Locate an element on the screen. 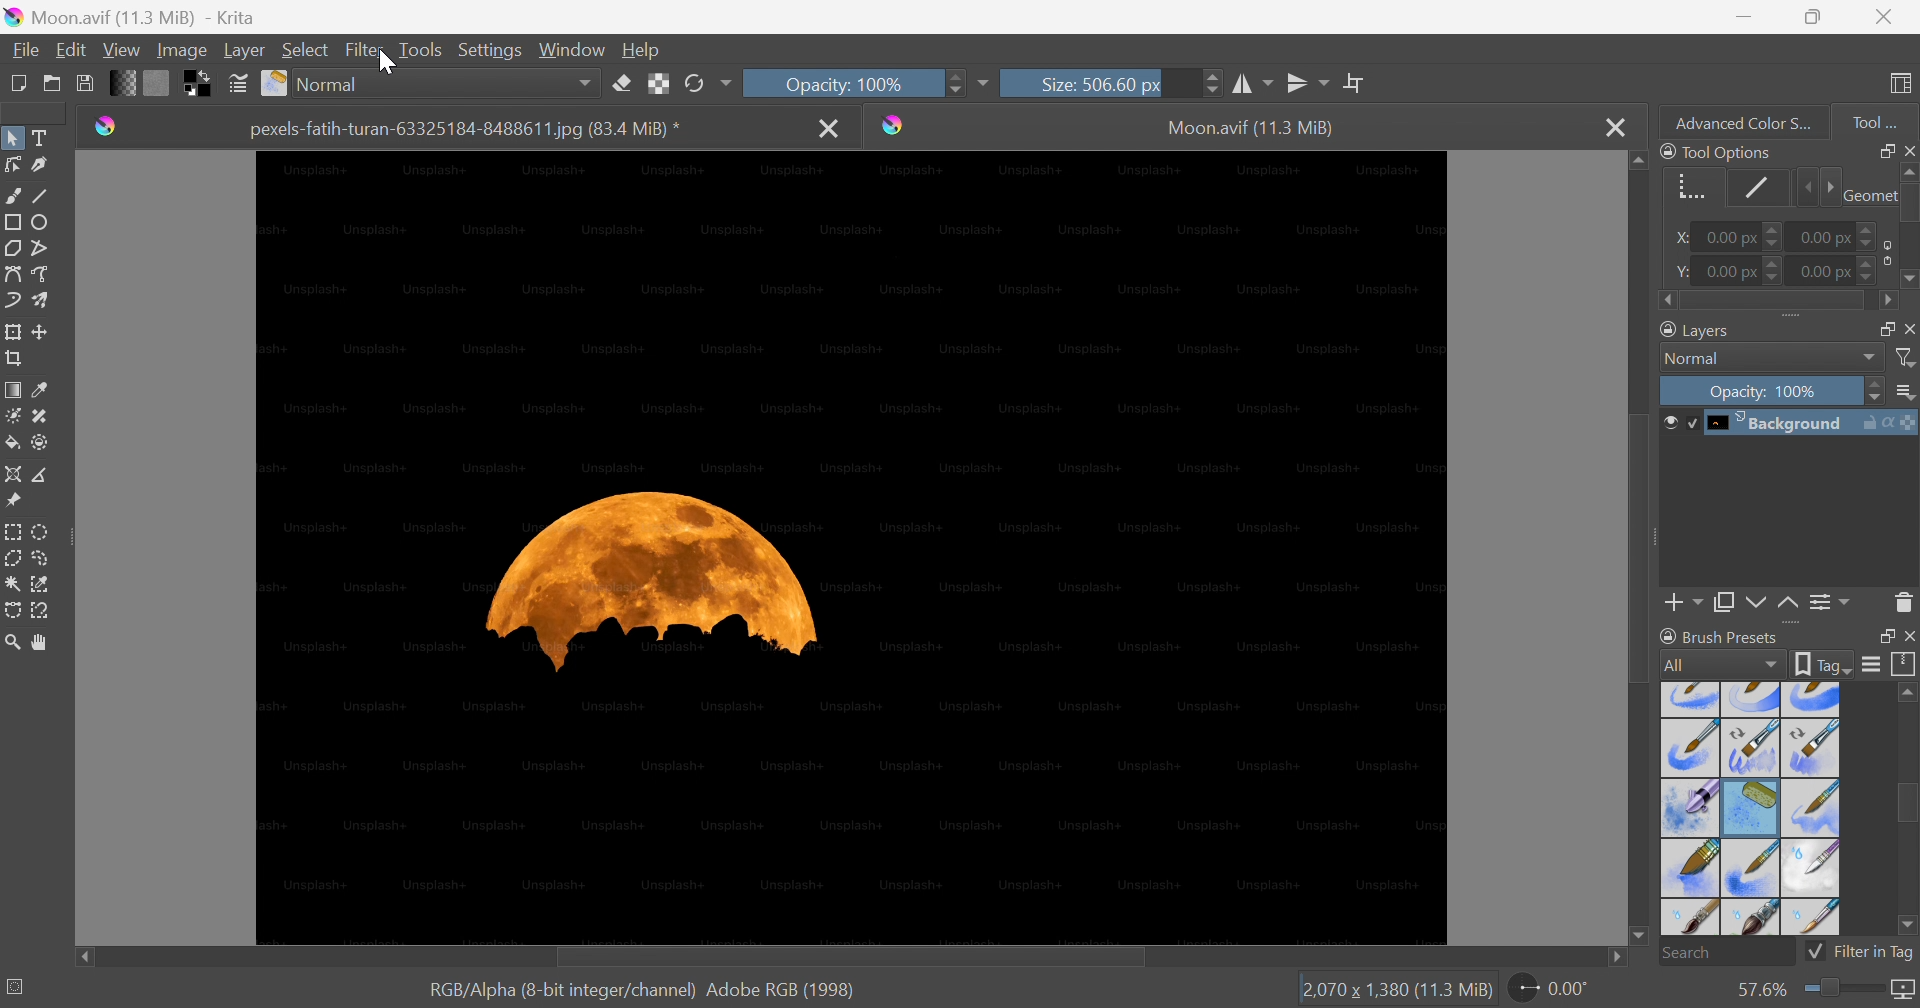 The height and width of the screenshot is (1008, 1920). Restore down is located at coordinates (1879, 150).